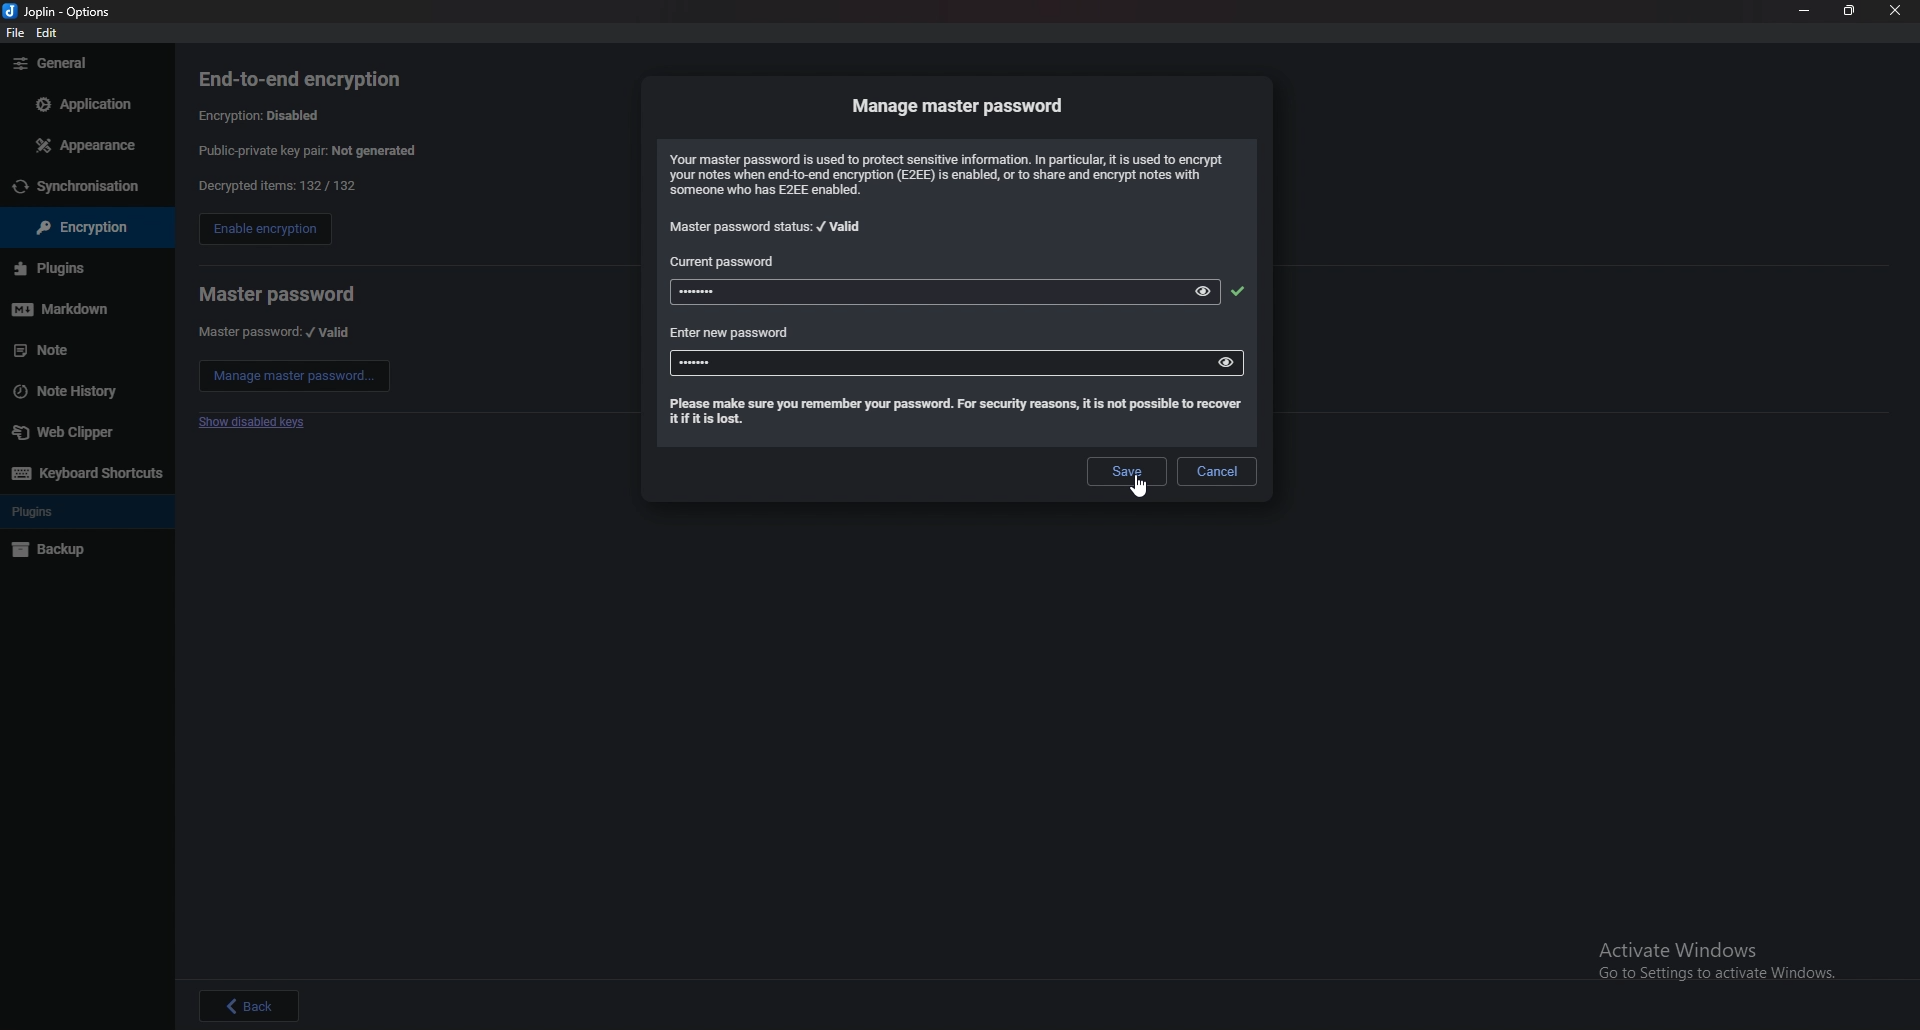 This screenshot has height=1030, width=1920. I want to click on sync, so click(85, 187).